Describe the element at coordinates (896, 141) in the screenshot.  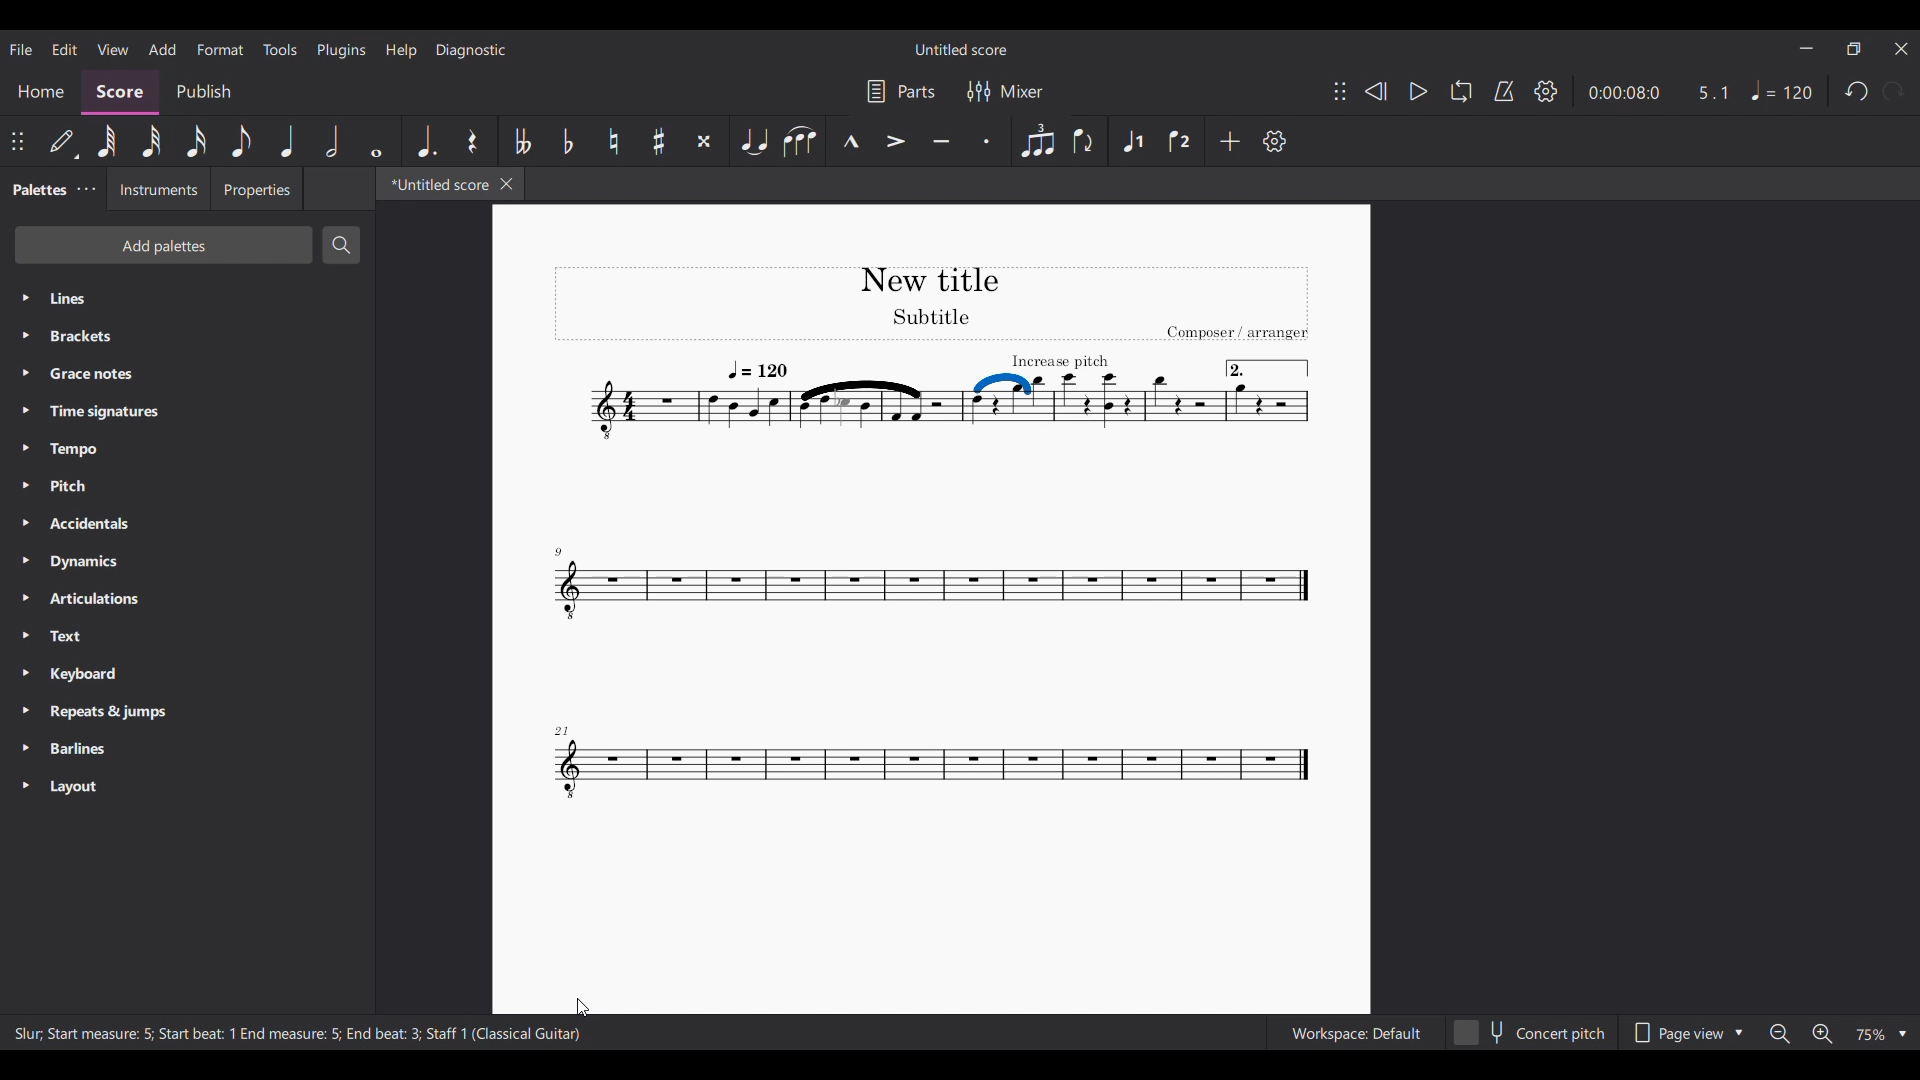
I see `Accent` at that location.